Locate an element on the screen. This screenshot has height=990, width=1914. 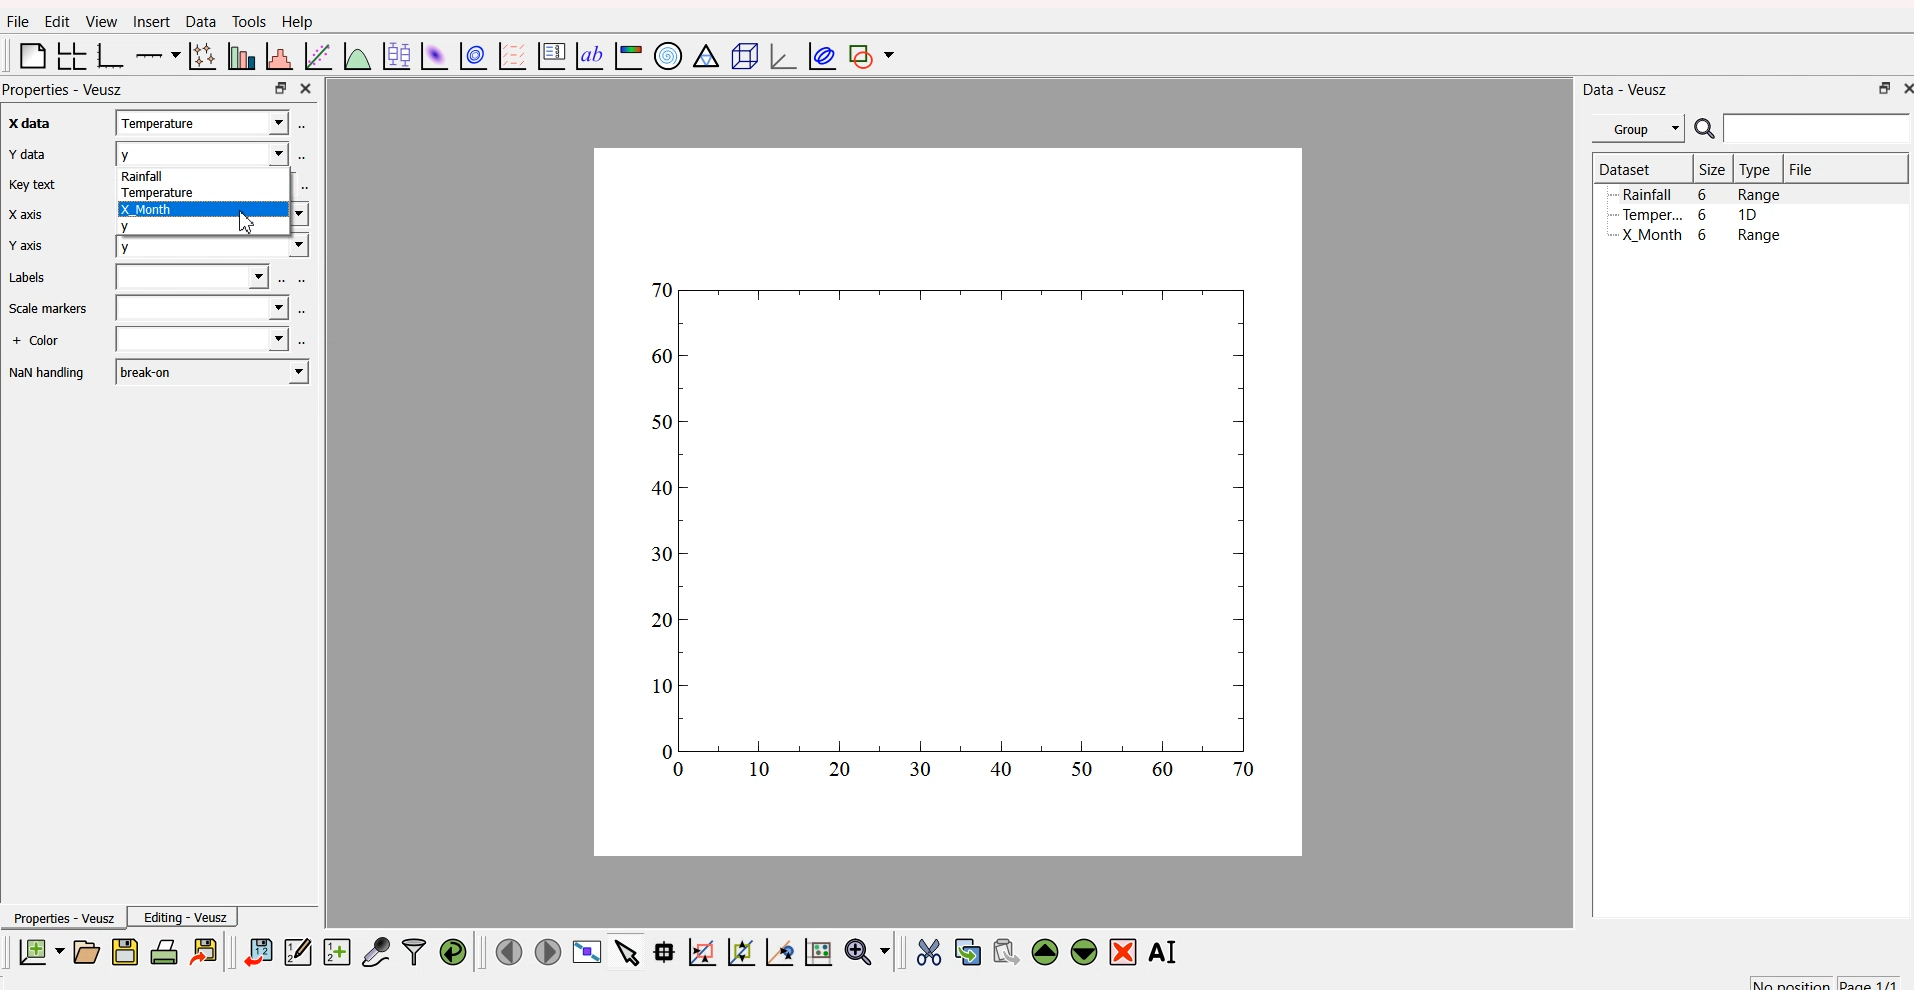
cut the widget is located at coordinates (927, 951).